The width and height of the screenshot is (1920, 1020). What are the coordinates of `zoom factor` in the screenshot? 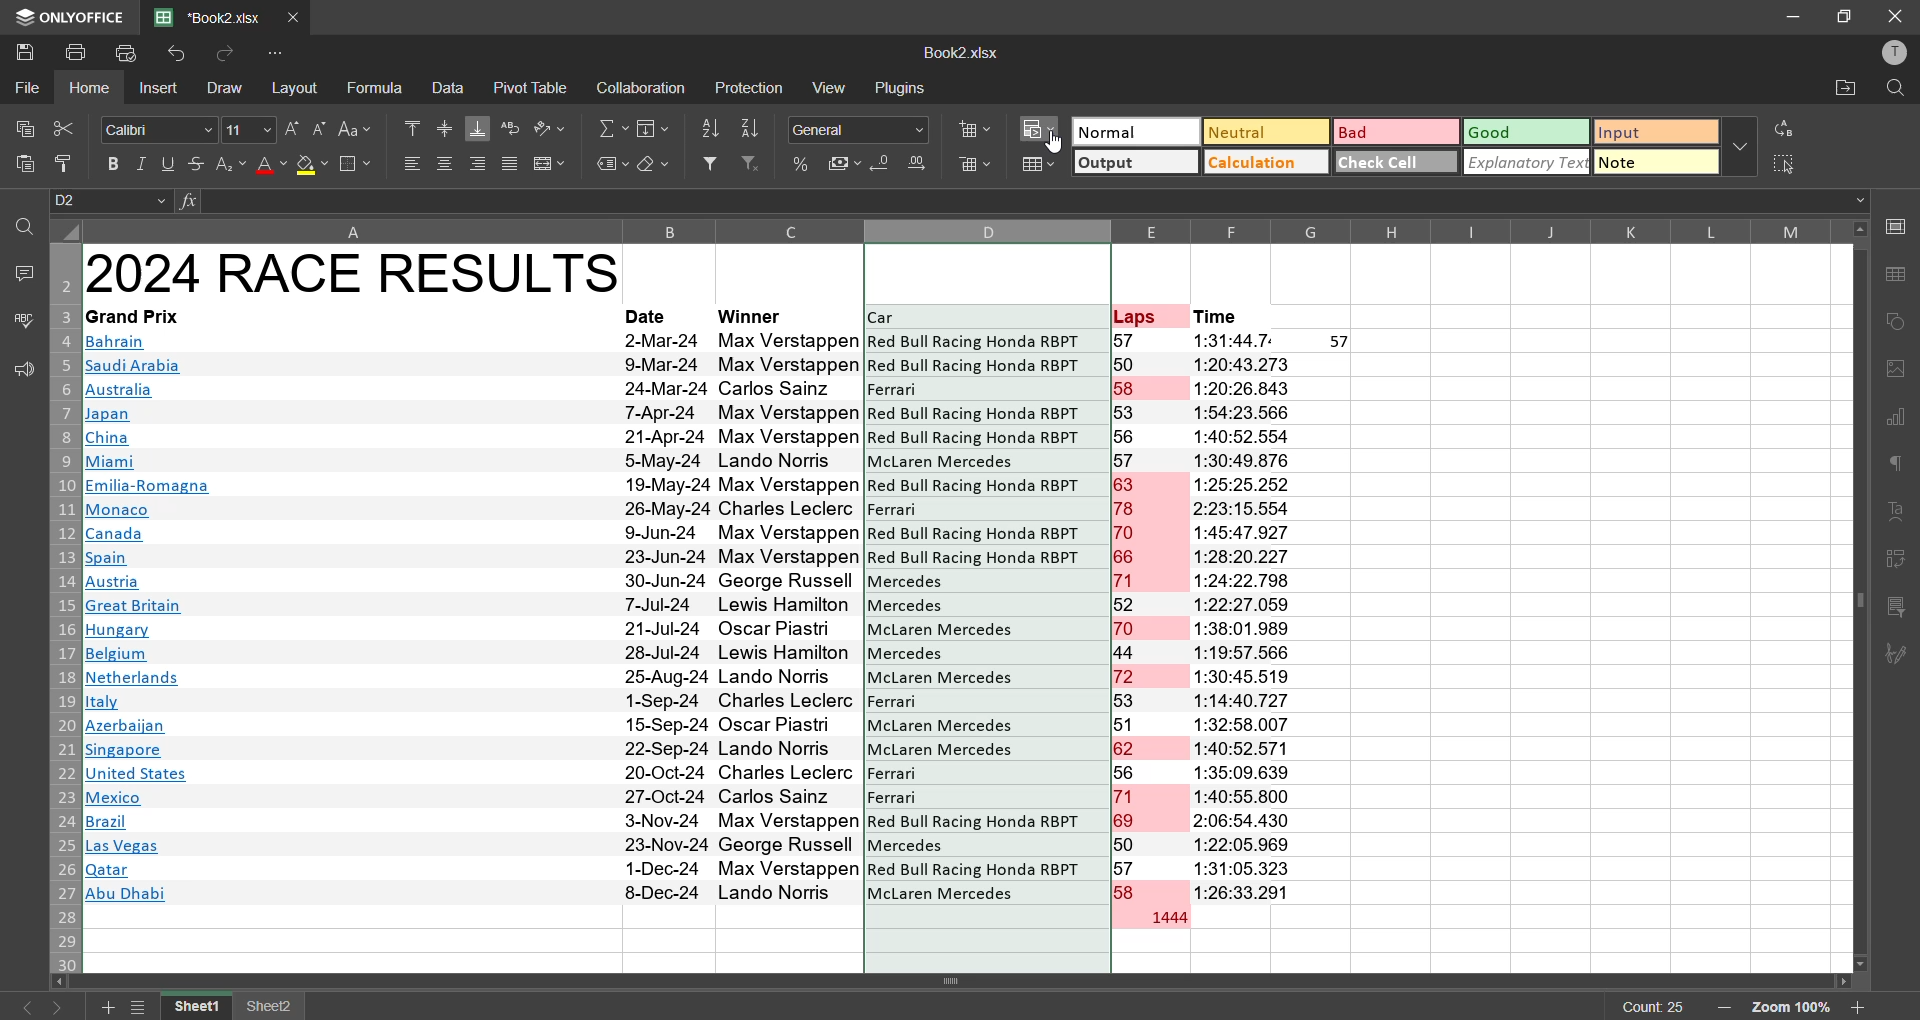 It's located at (1793, 1008).